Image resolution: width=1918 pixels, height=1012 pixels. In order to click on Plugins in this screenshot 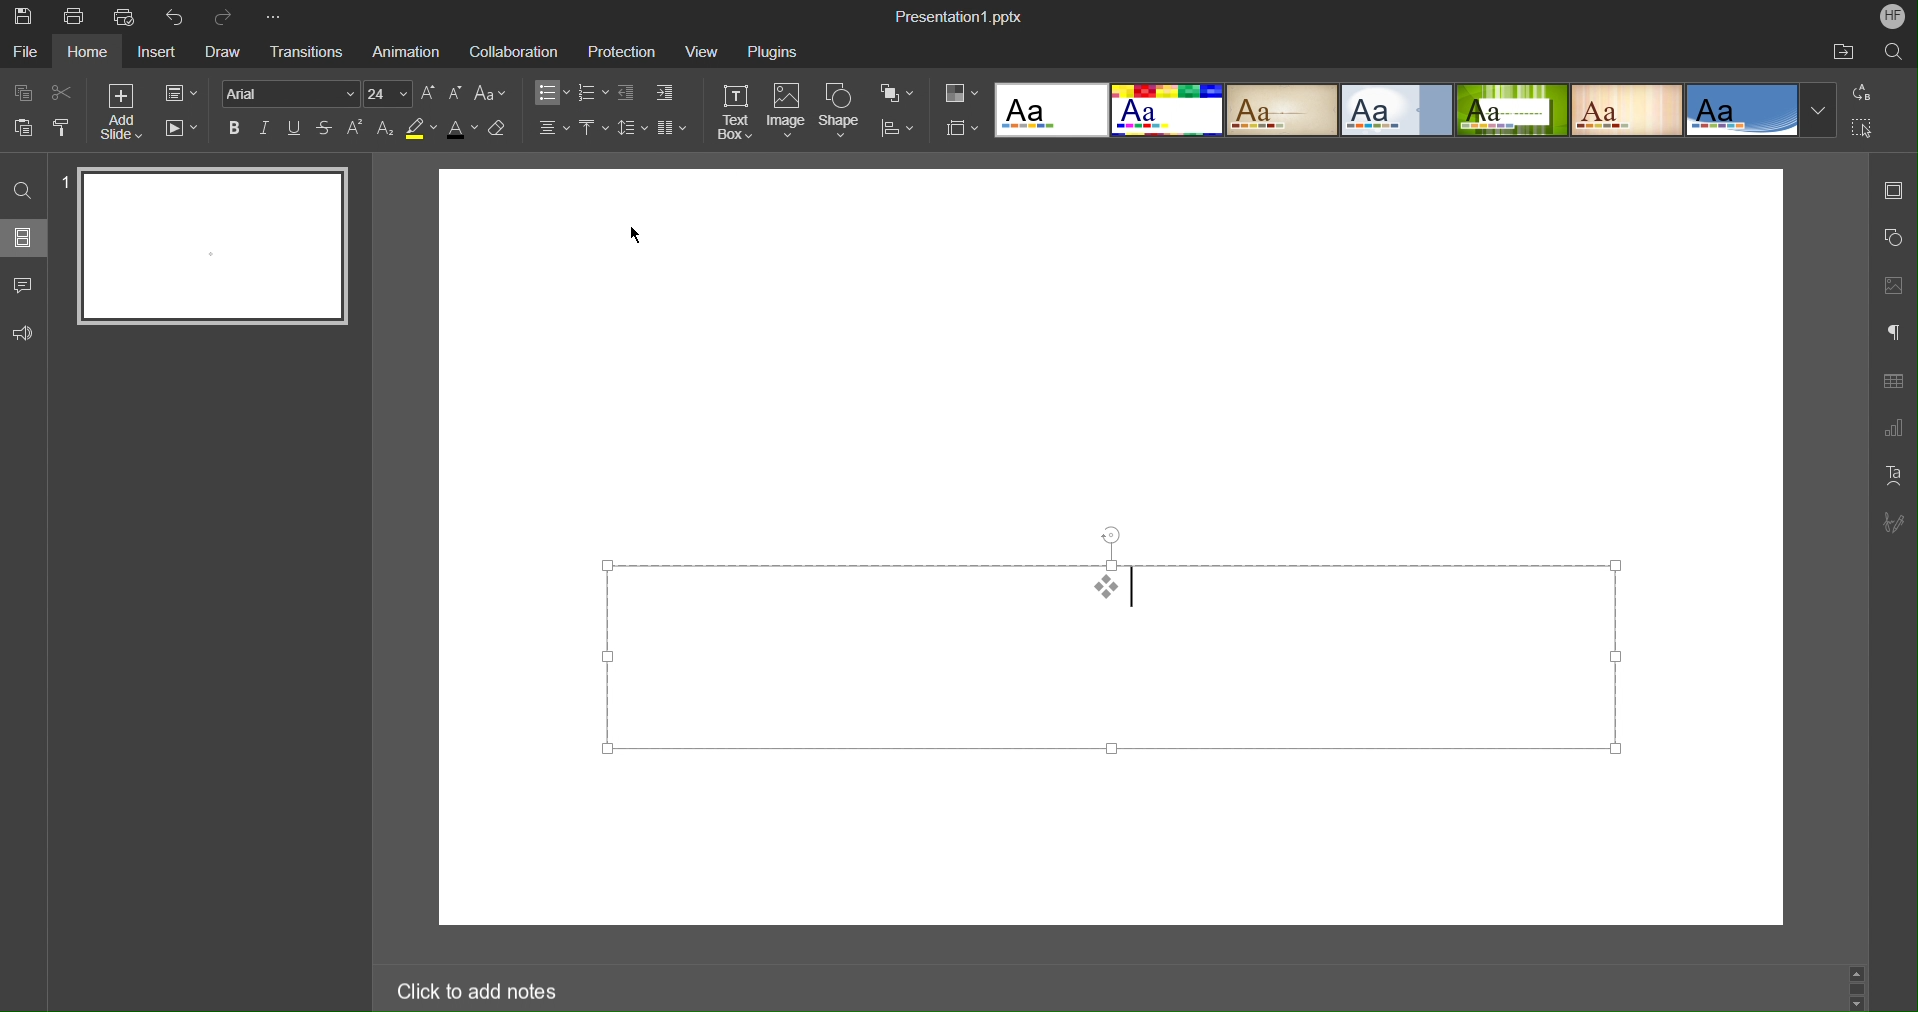, I will do `click(770, 51)`.